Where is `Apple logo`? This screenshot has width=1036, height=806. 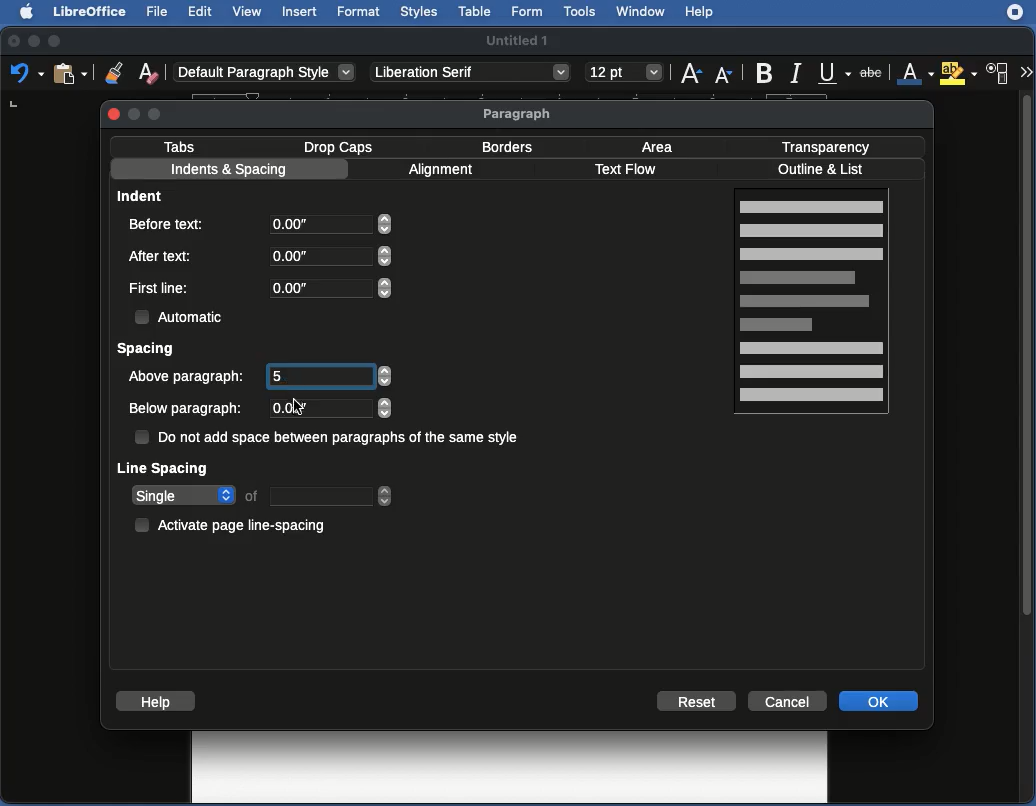 Apple logo is located at coordinates (21, 11).